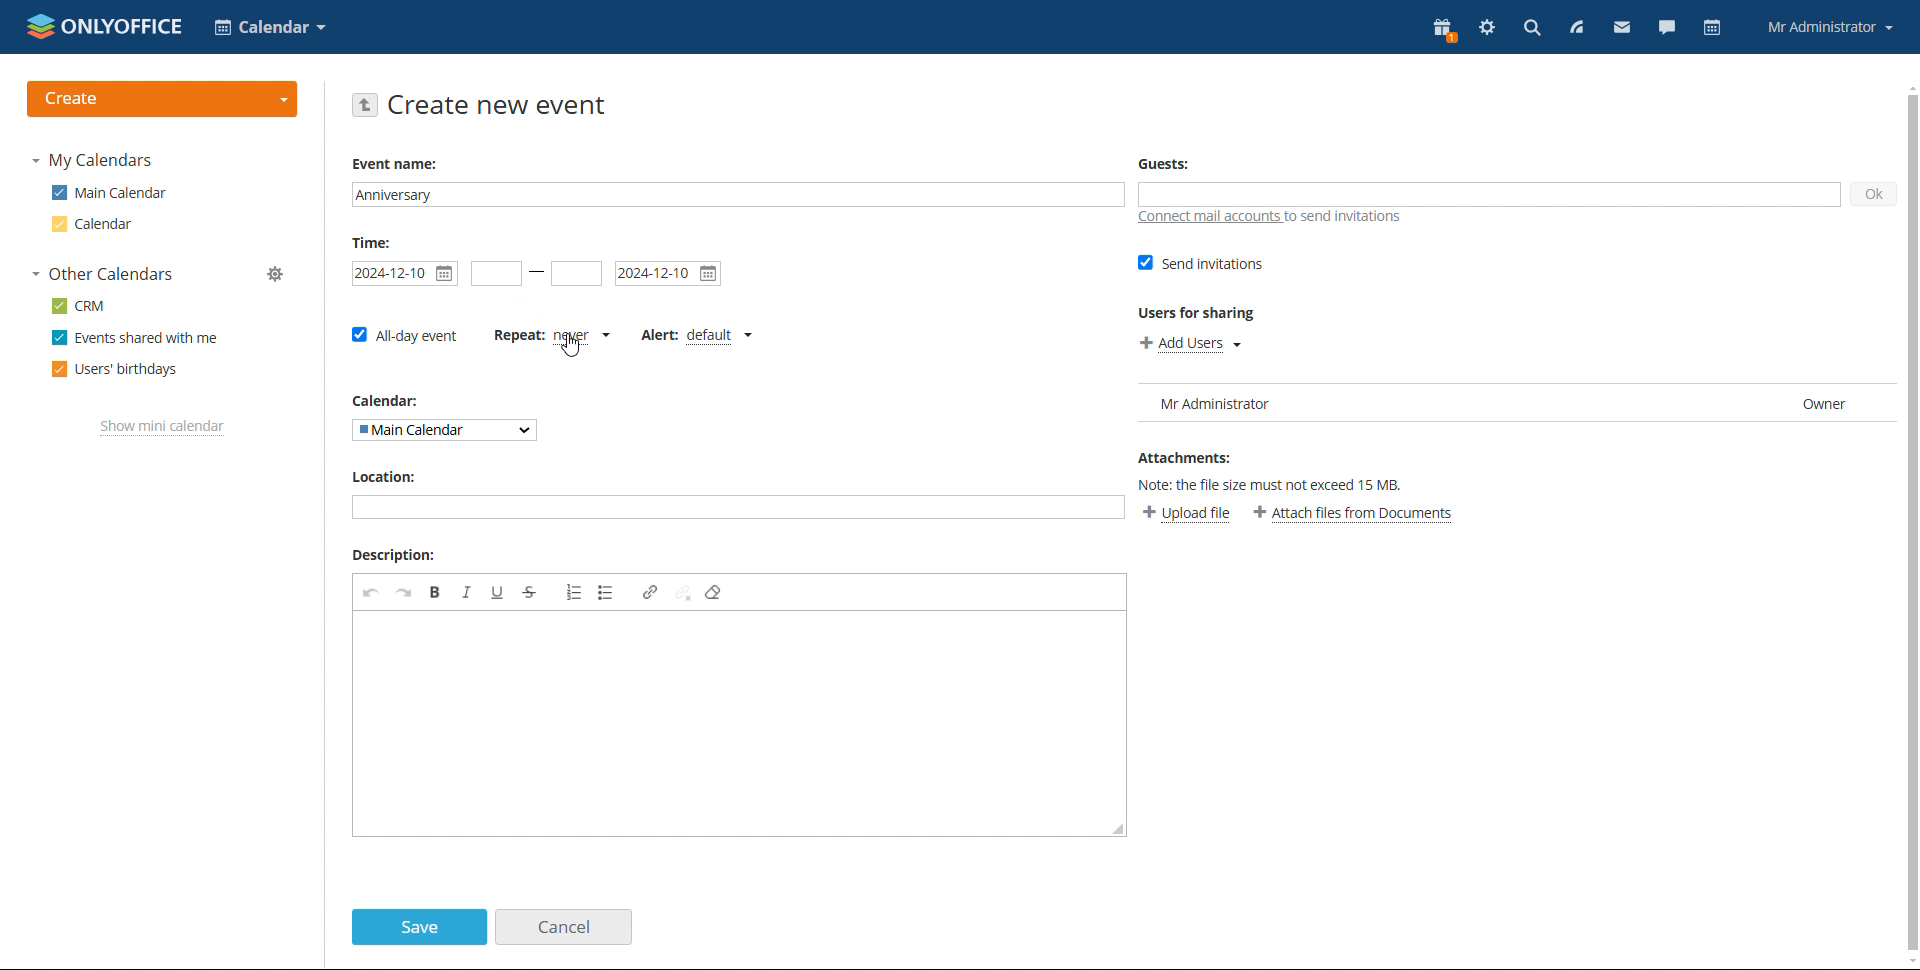 This screenshot has width=1920, height=970. What do you see at coordinates (447, 430) in the screenshot?
I see `select calendar` at bounding box center [447, 430].